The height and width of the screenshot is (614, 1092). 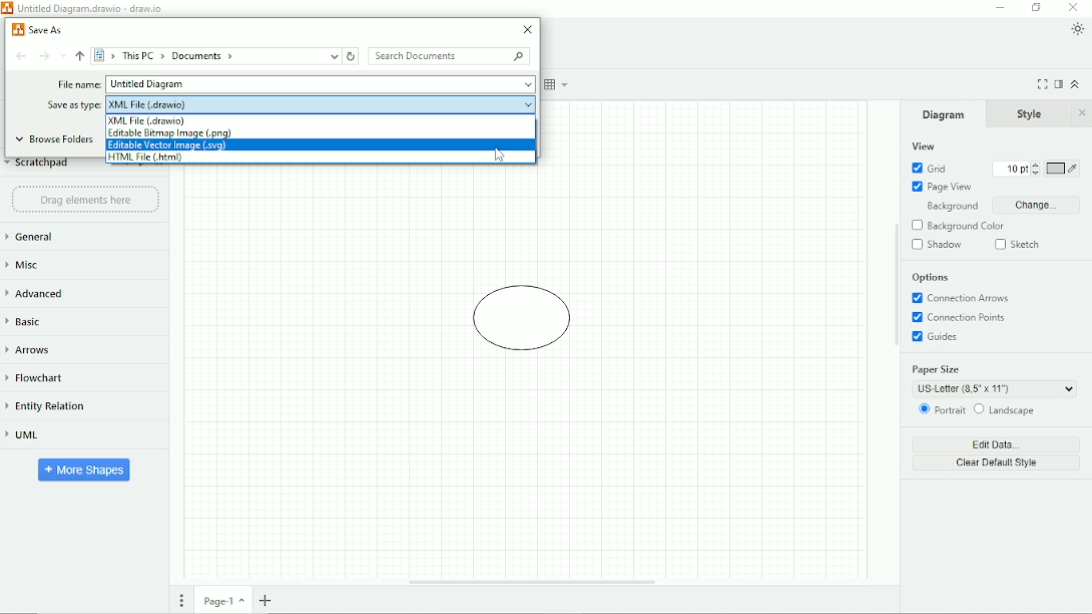 I want to click on Close, so click(x=1074, y=7).